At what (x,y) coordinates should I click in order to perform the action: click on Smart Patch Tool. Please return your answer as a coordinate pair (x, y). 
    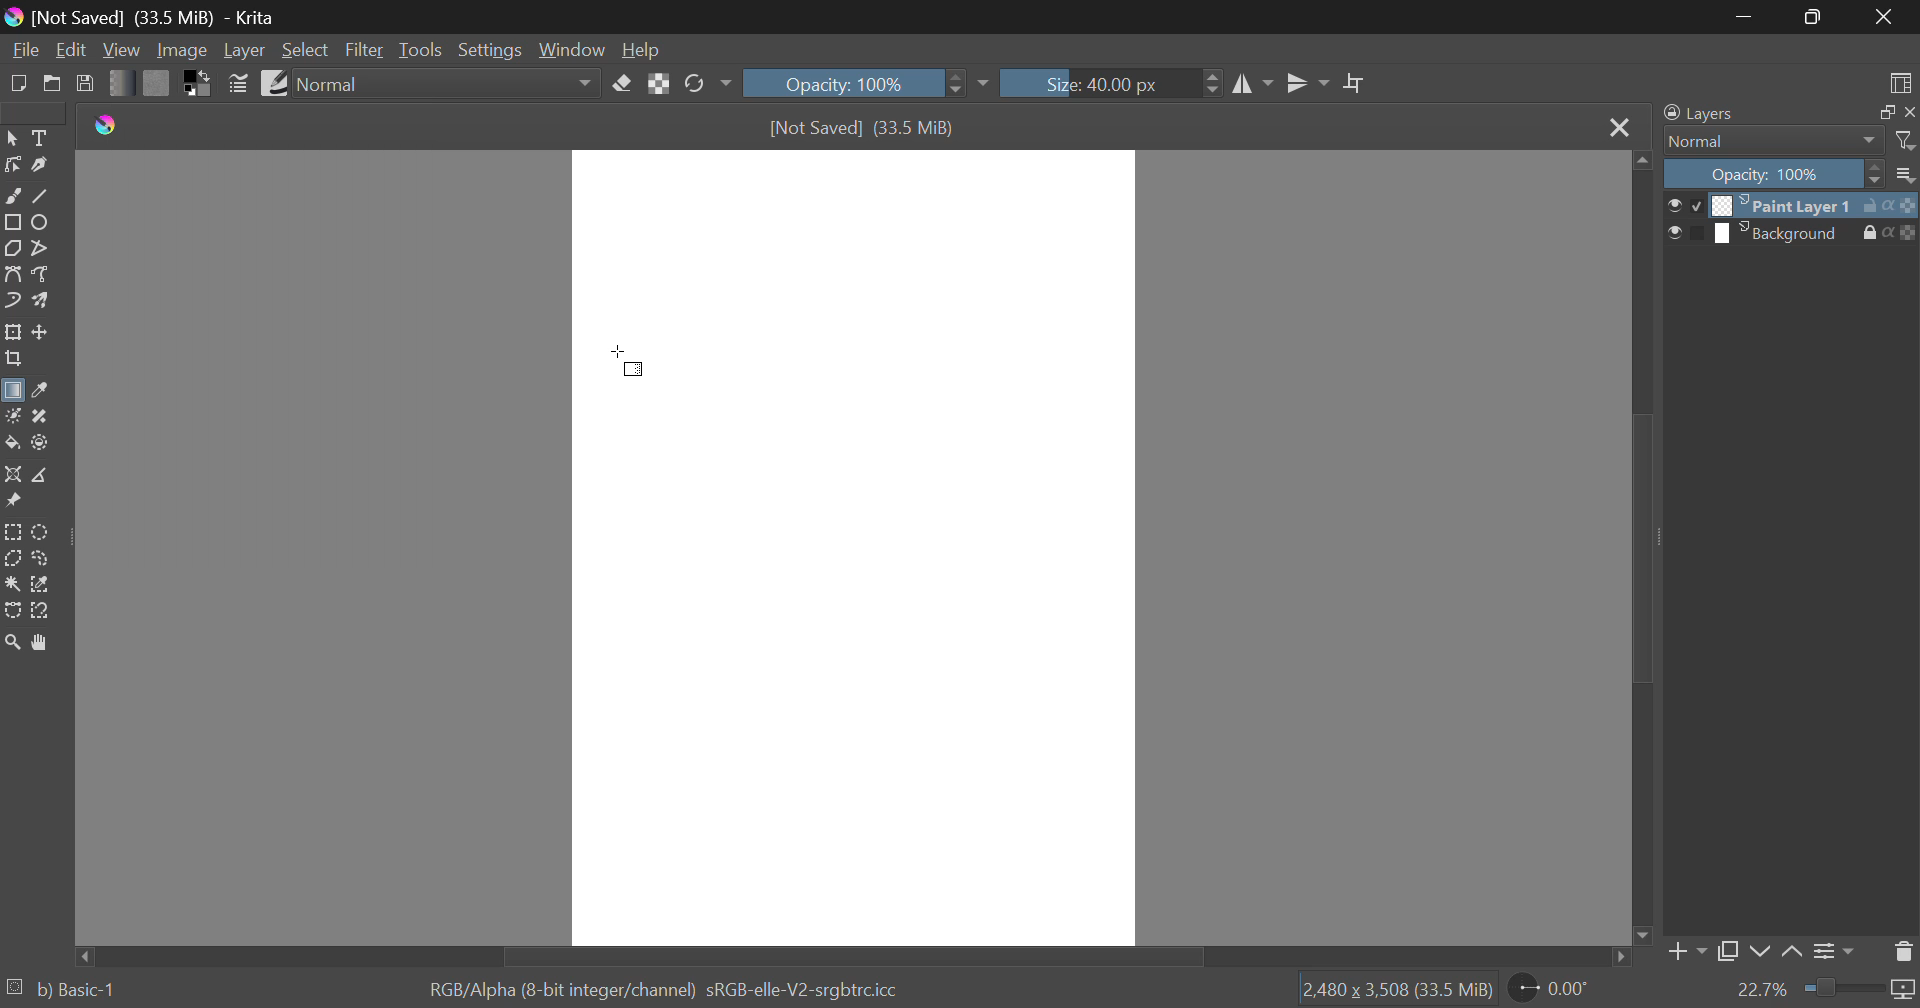
    Looking at the image, I should click on (41, 418).